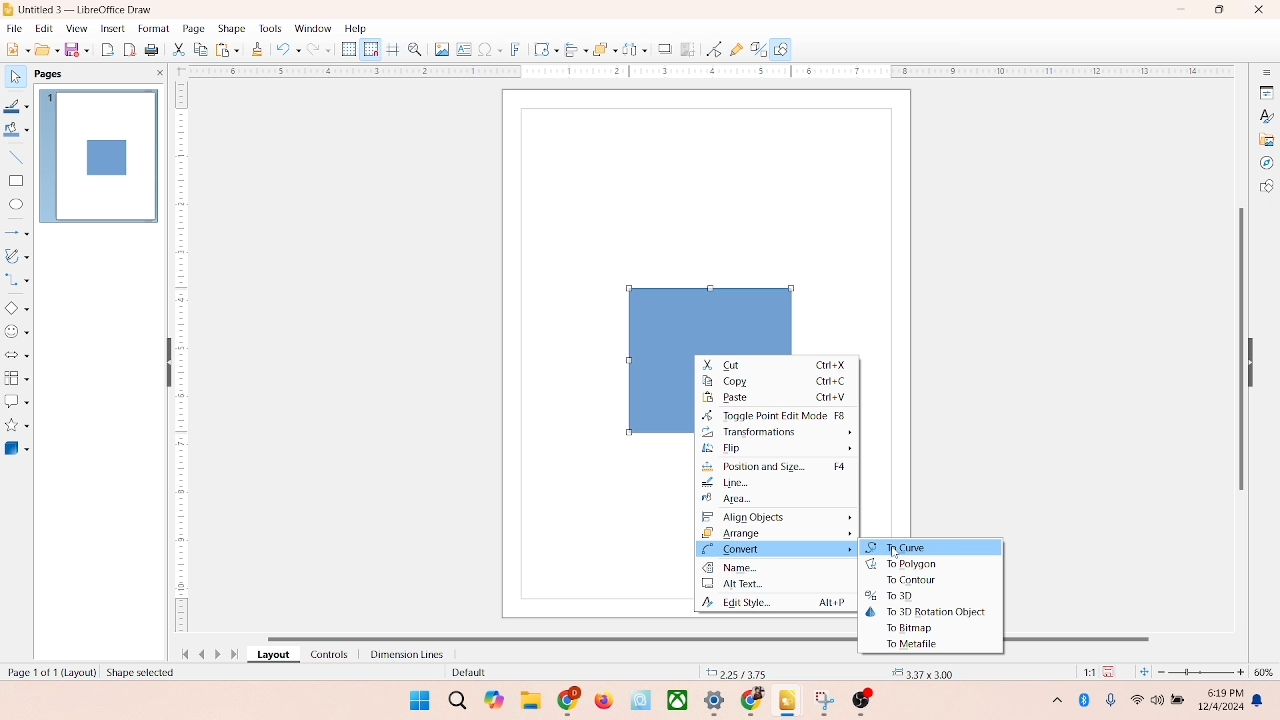  Describe the element at coordinates (402, 654) in the screenshot. I see `dimension lines` at that location.